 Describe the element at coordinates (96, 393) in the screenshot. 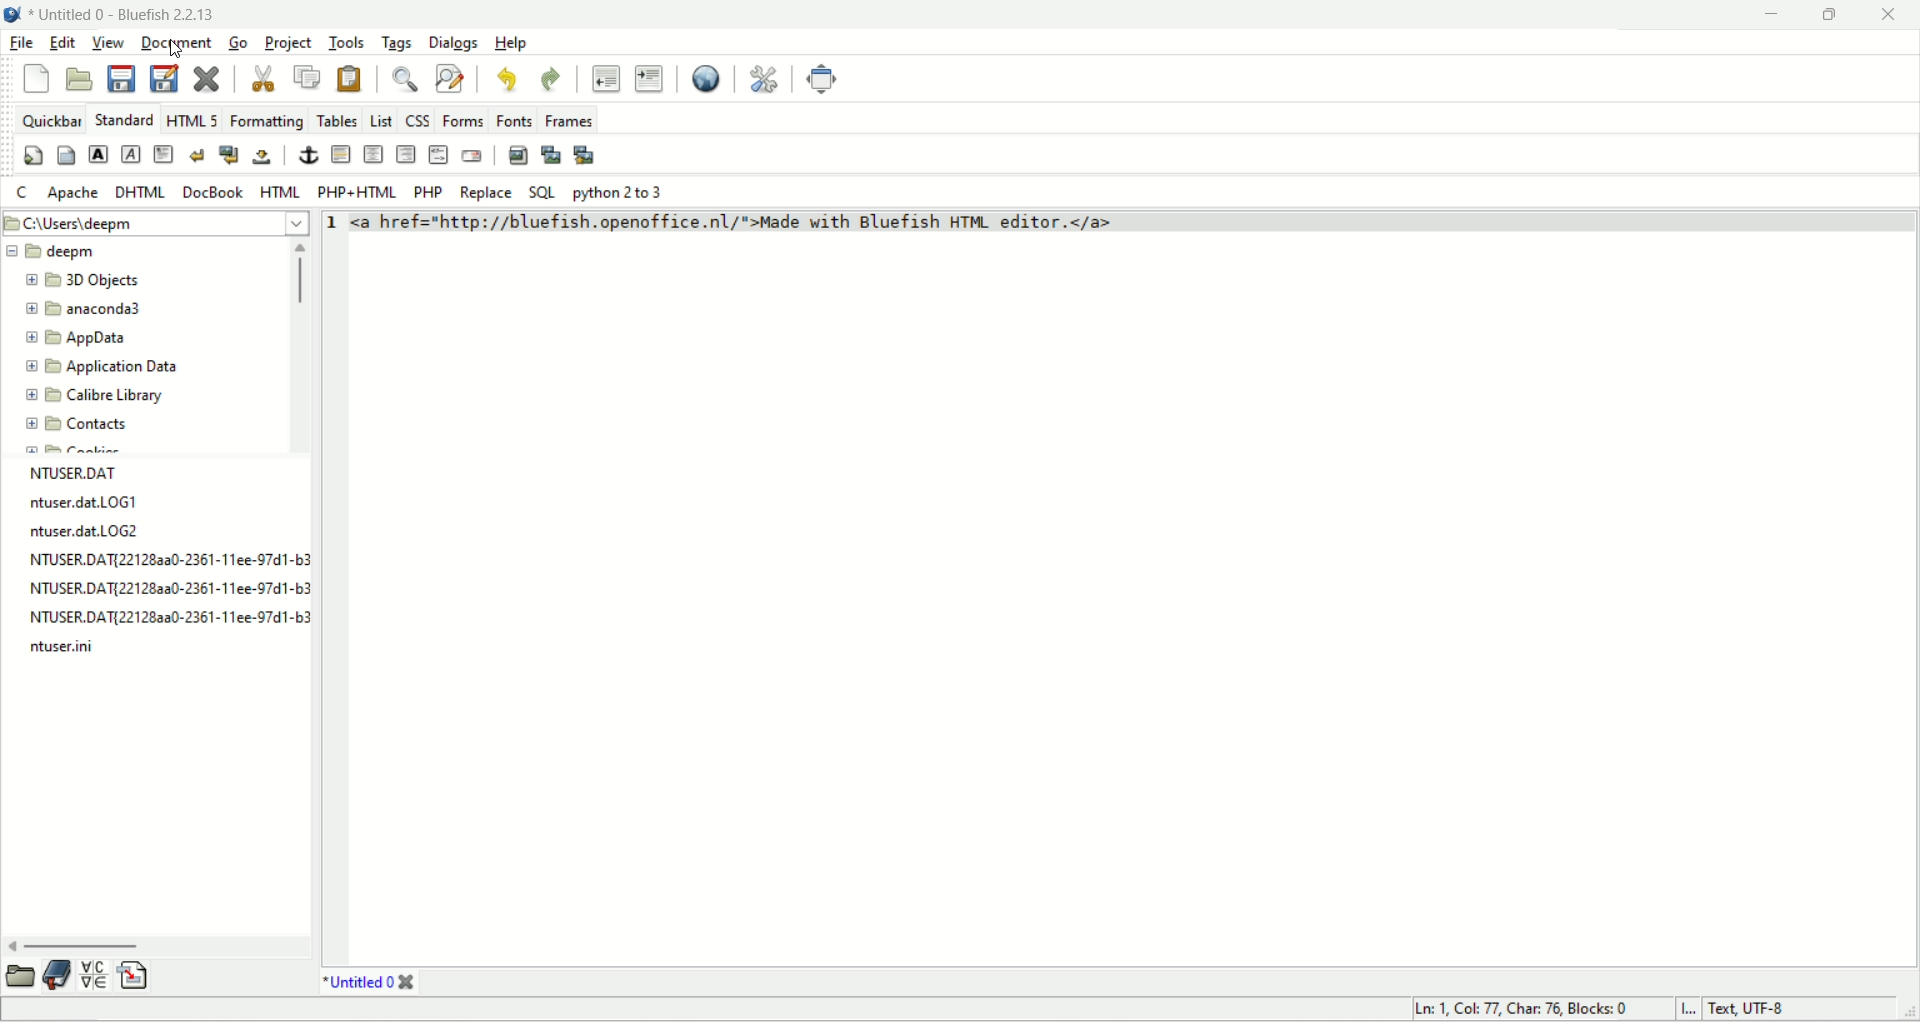

I see `calibre library` at that location.